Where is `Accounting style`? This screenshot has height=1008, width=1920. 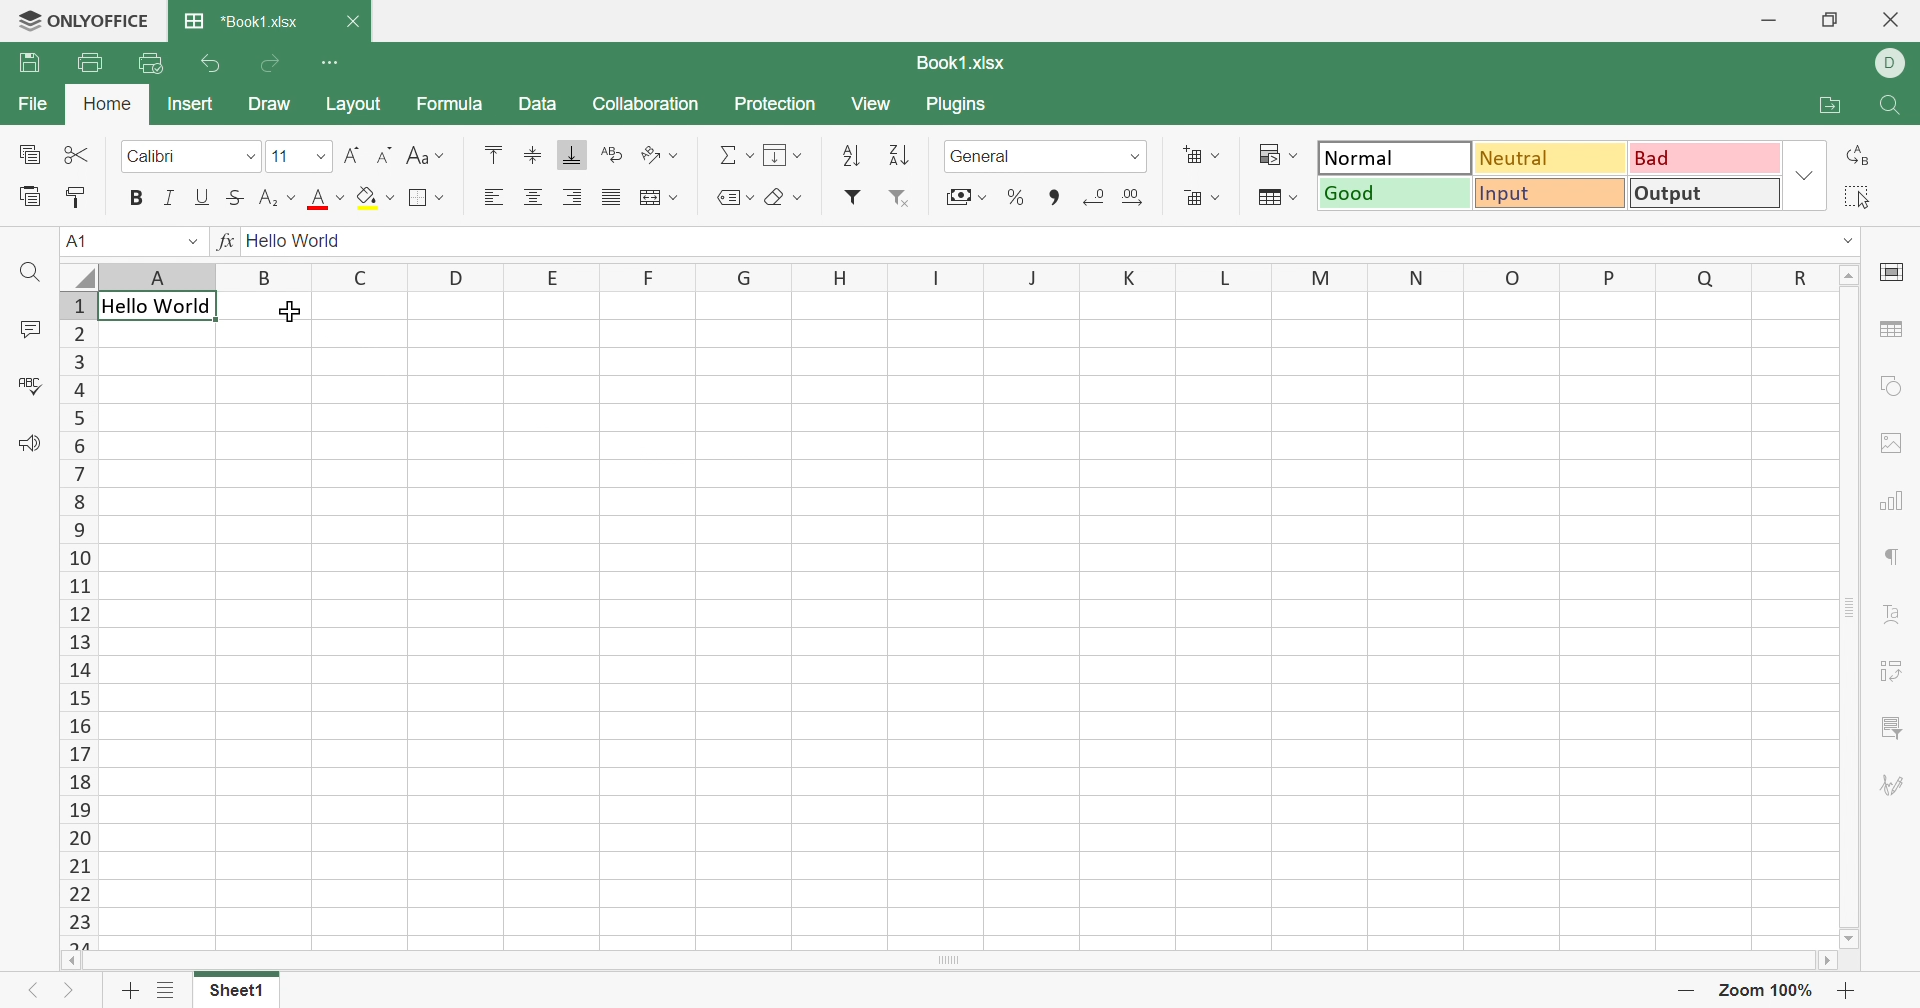
Accounting style is located at coordinates (965, 196).